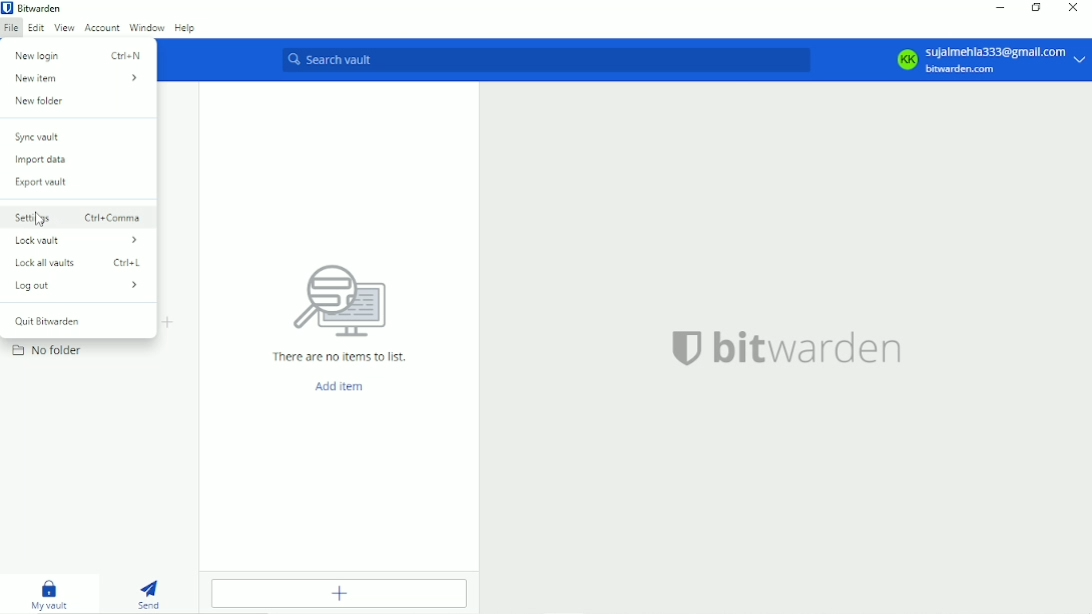  I want to click on Add item, so click(335, 386).